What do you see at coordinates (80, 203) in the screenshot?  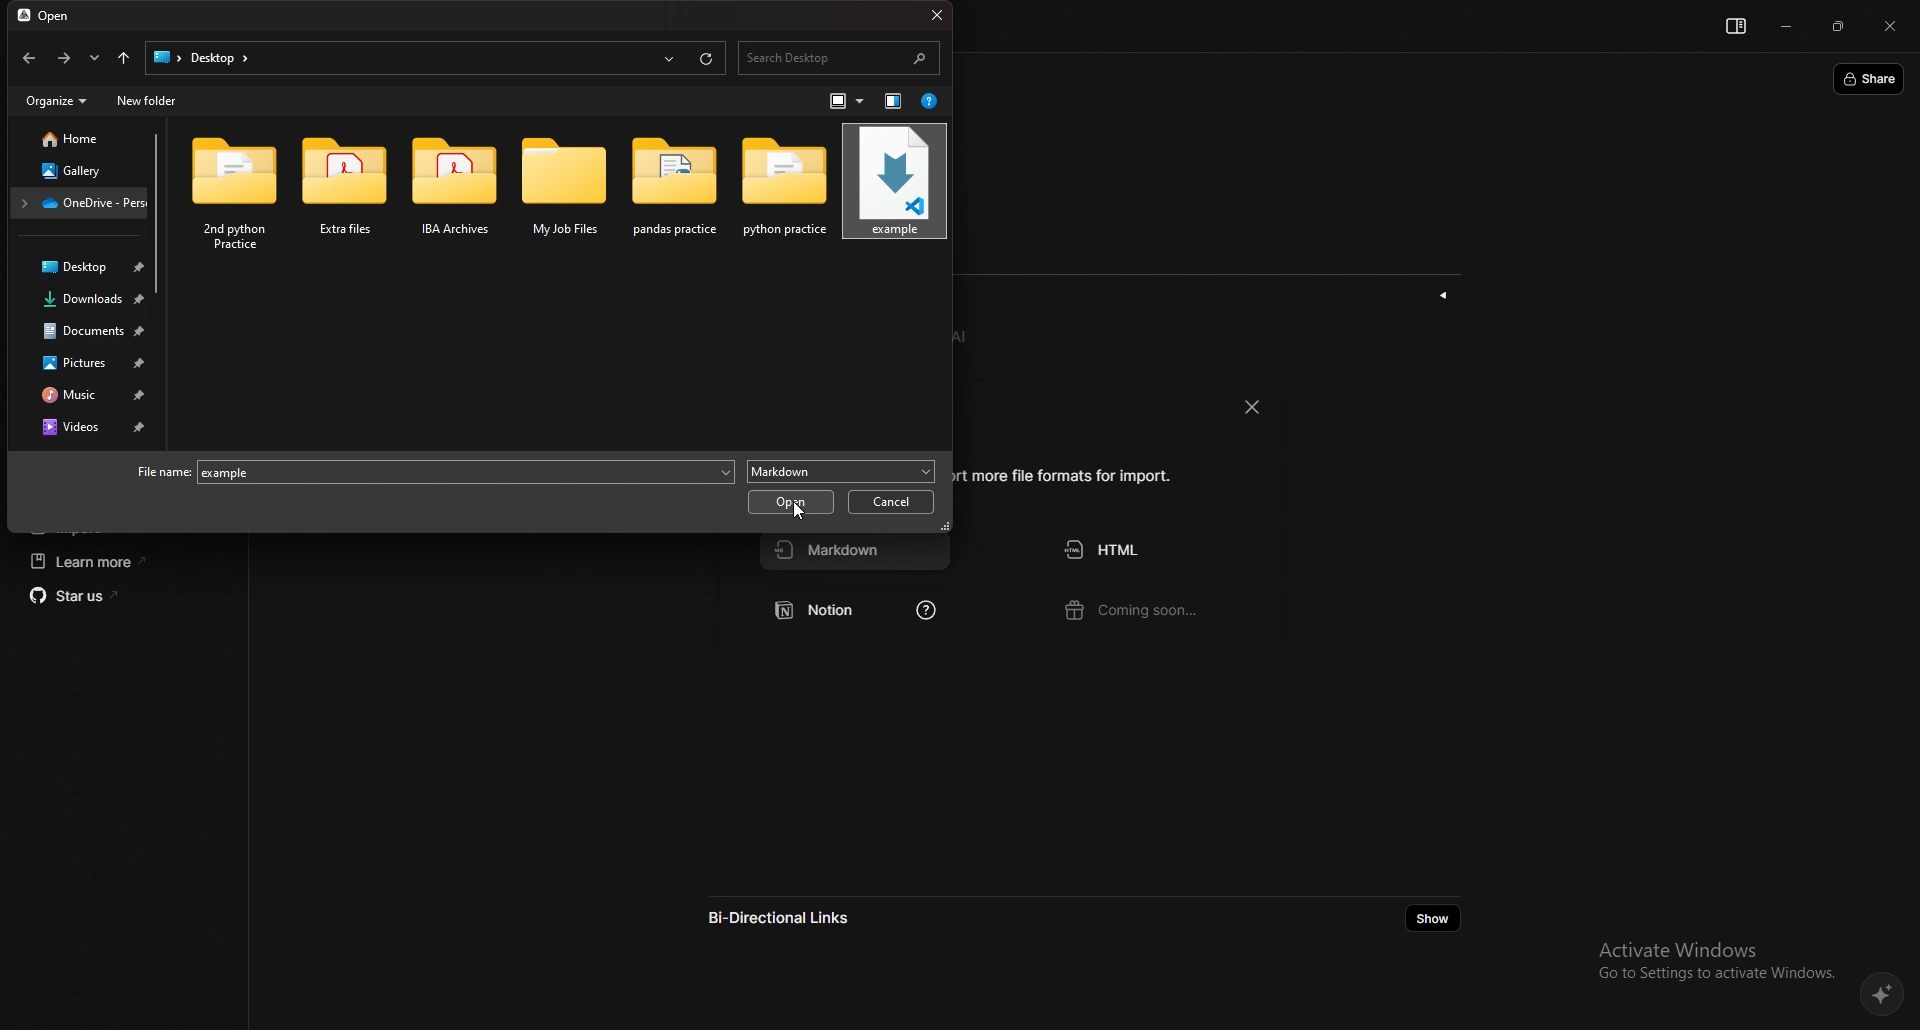 I see `folder` at bounding box center [80, 203].